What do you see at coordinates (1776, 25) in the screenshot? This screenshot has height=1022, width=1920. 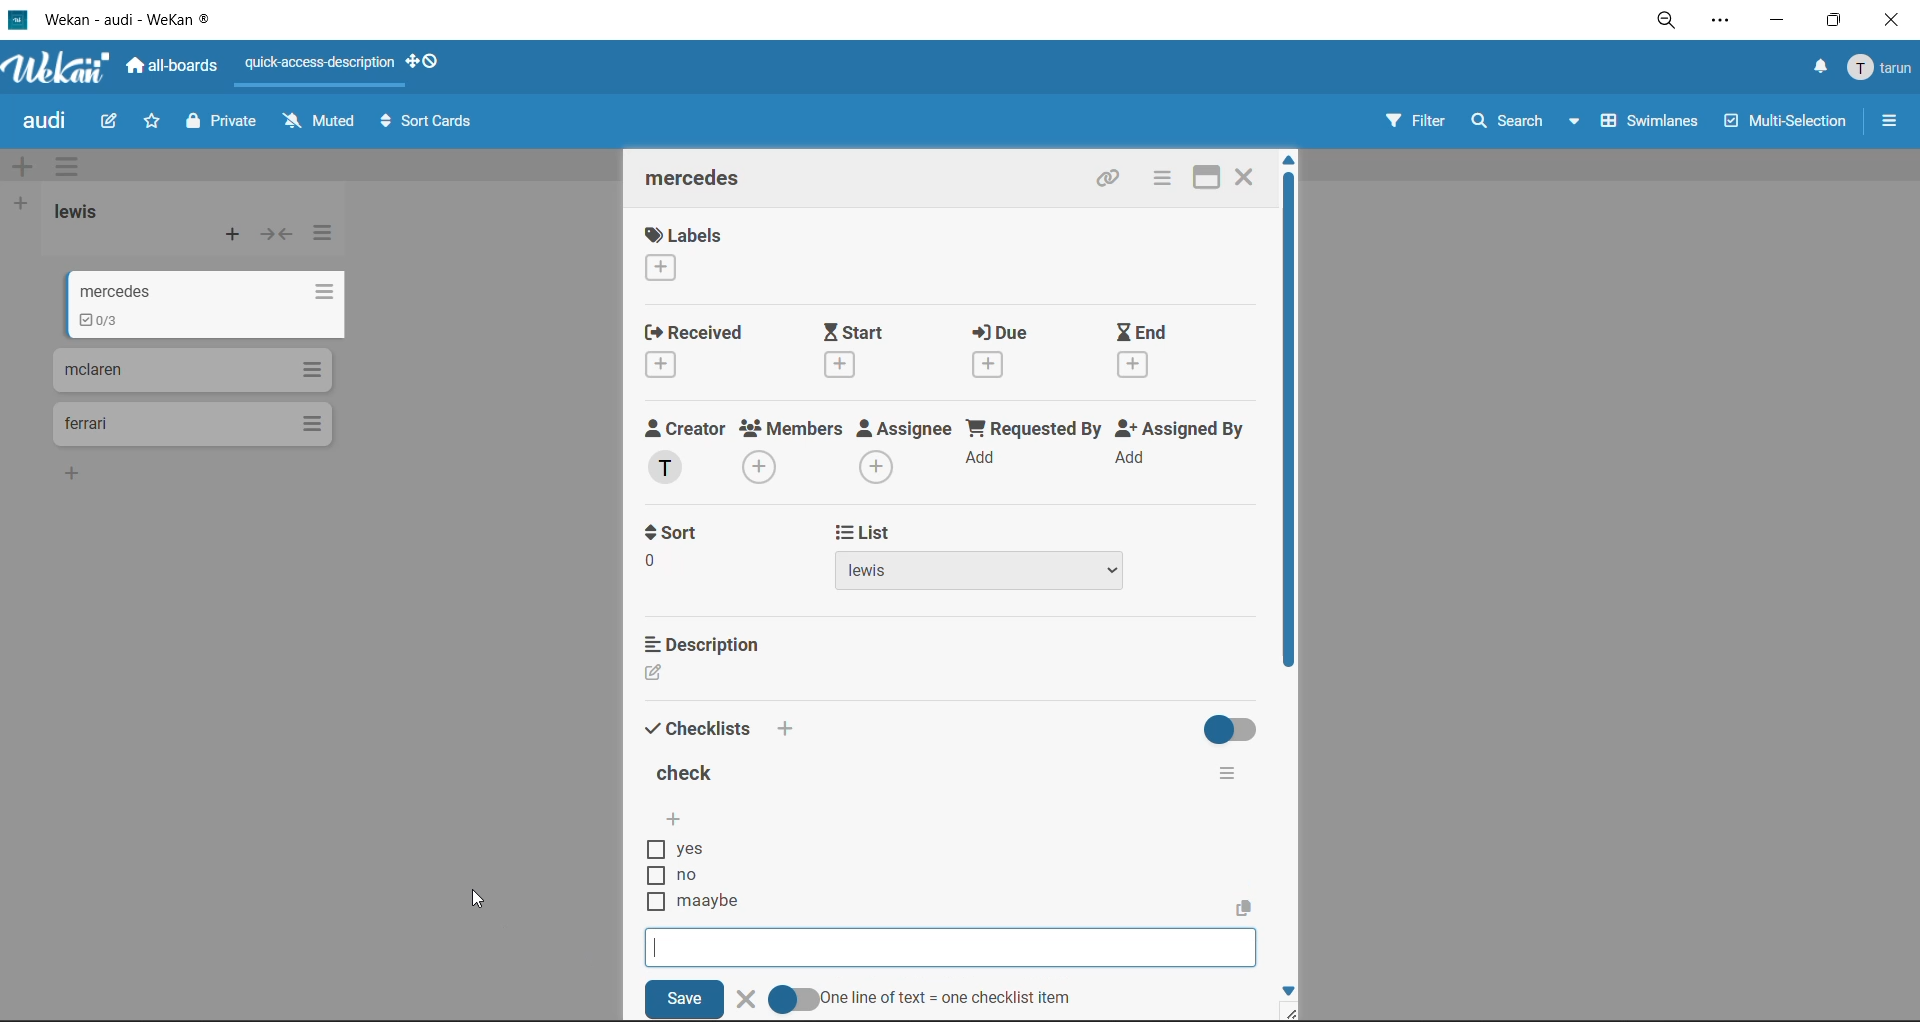 I see `minimize` at bounding box center [1776, 25].